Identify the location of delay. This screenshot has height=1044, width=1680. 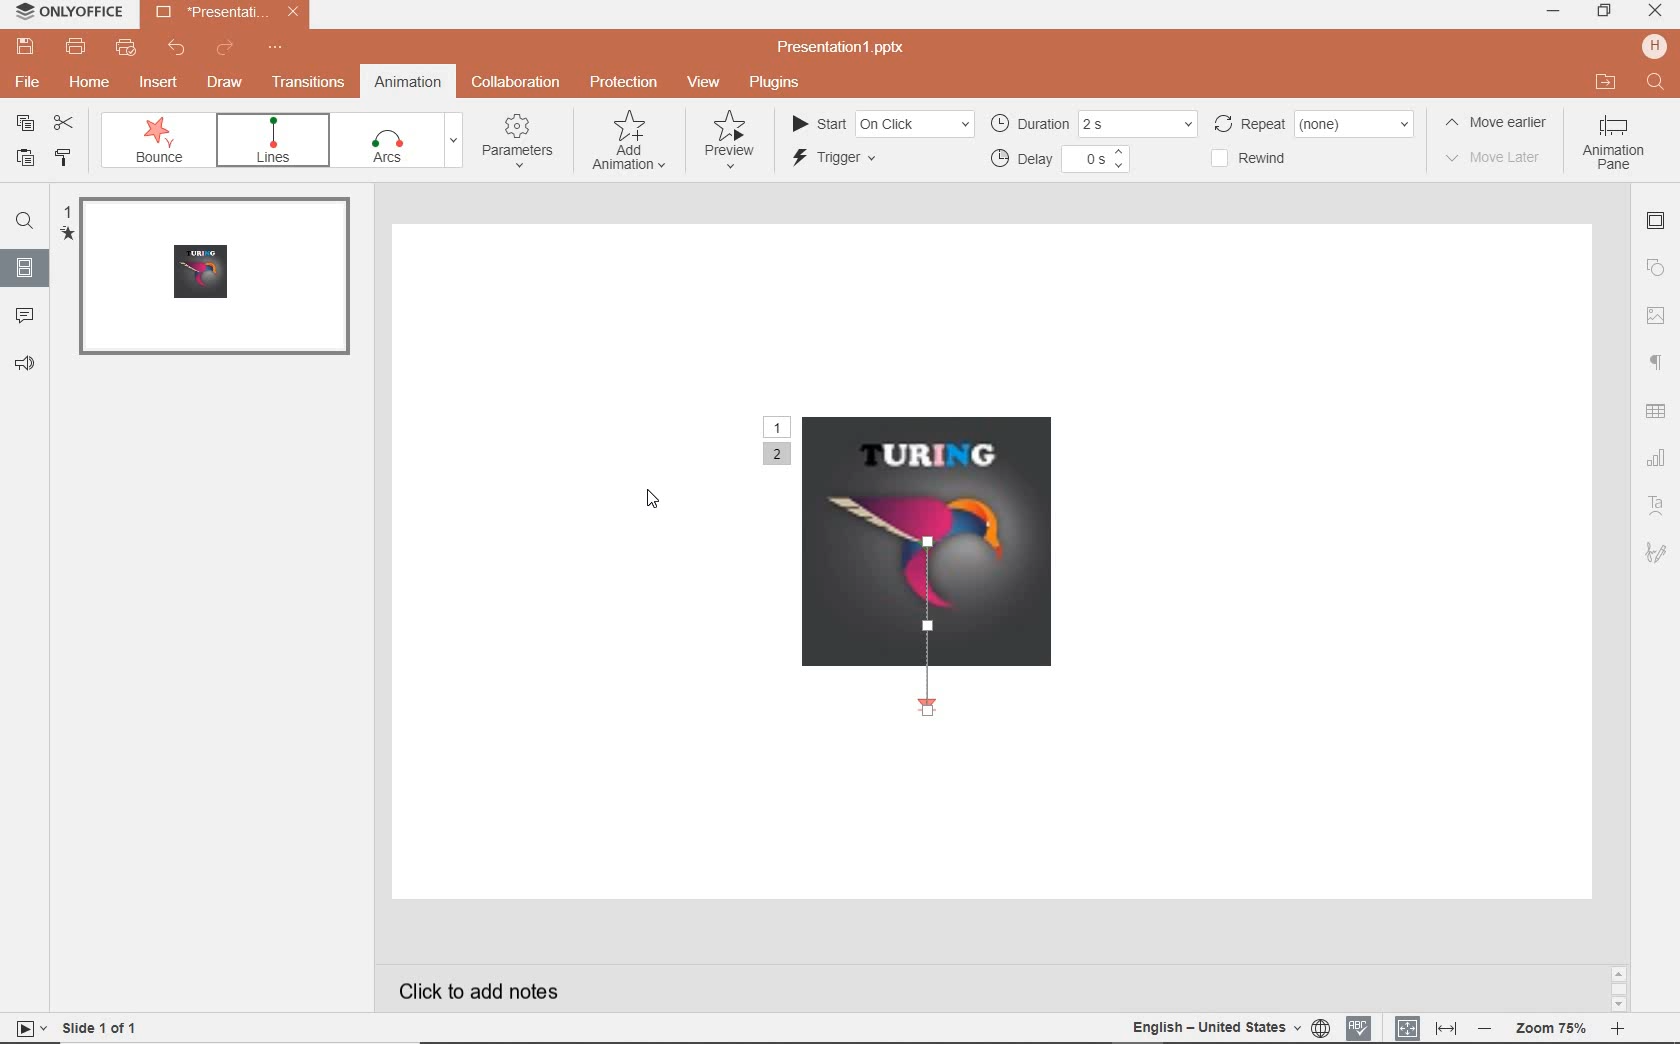
(1060, 160).